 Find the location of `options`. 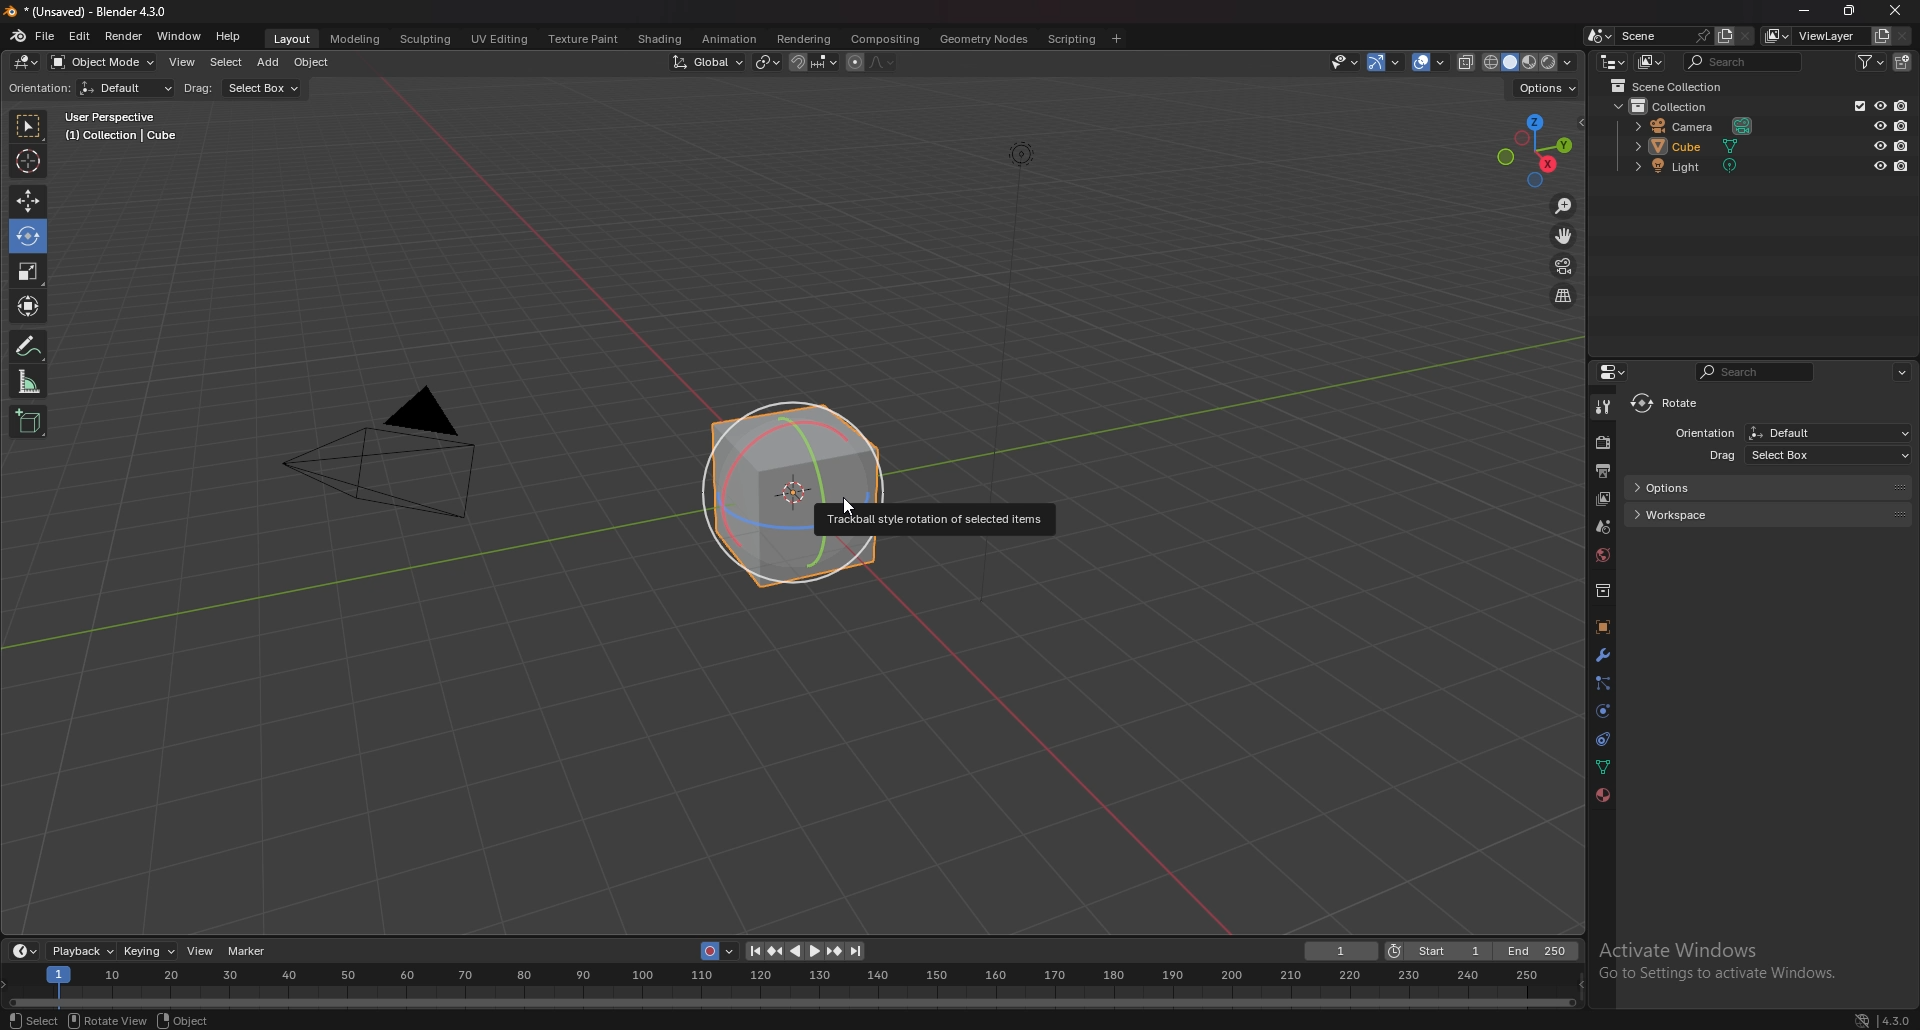

options is located at coordinates (1768, 487).